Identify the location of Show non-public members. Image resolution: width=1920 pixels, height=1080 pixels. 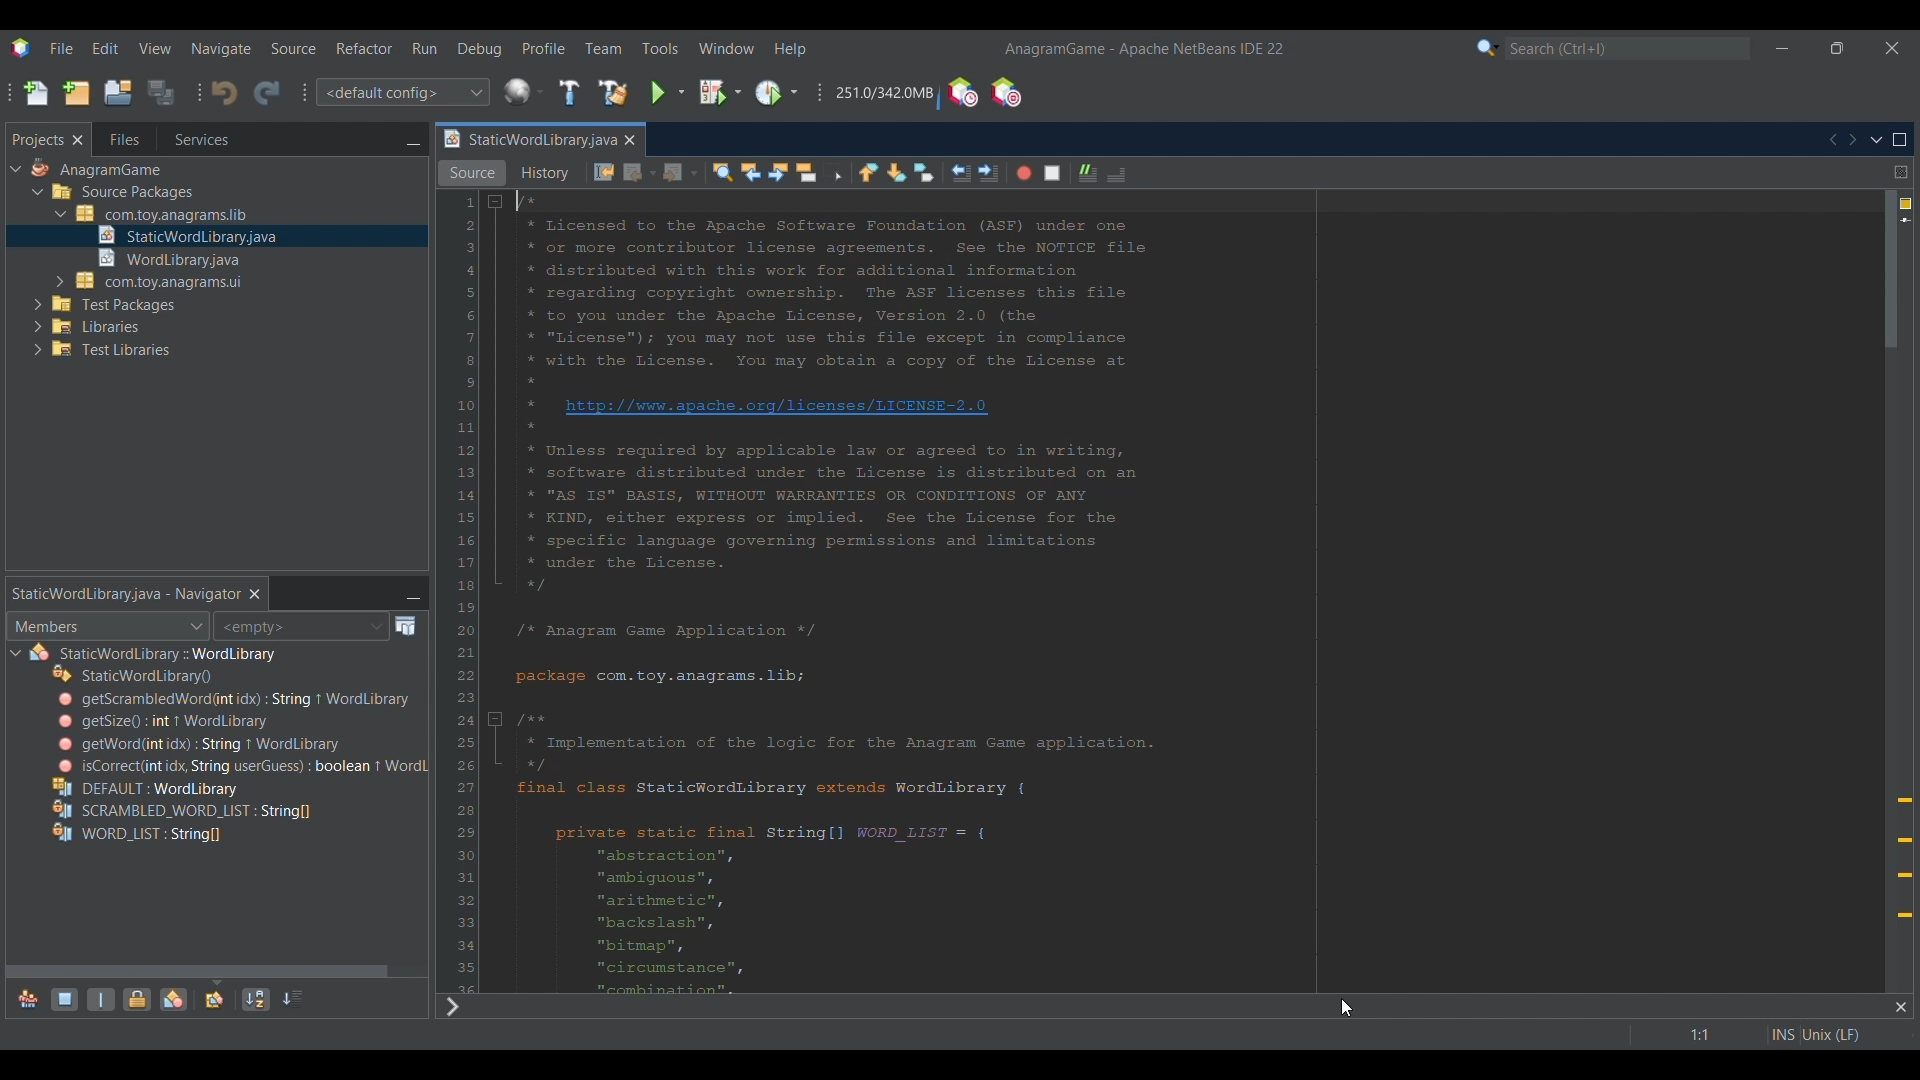
(137, 1000).